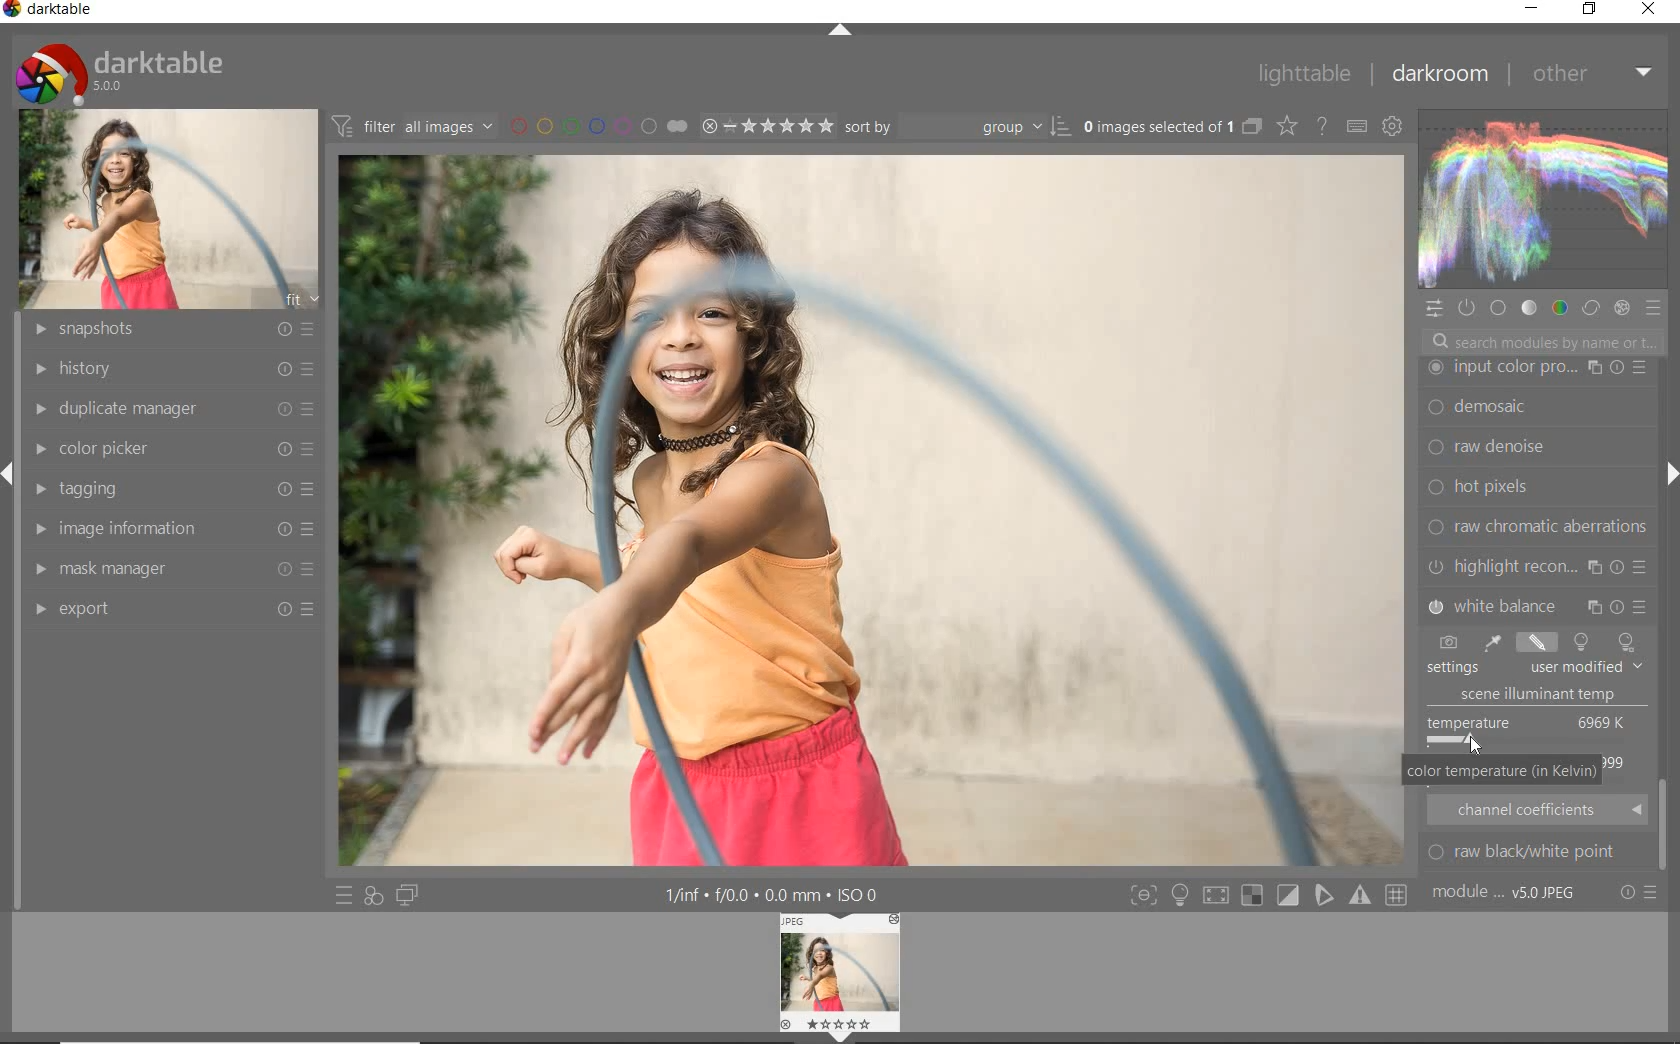 This screenshot has width=1680, height=1044. Describe the element at coordinates (1303, 75) in the screenshot. I see `lighttable` at that location.